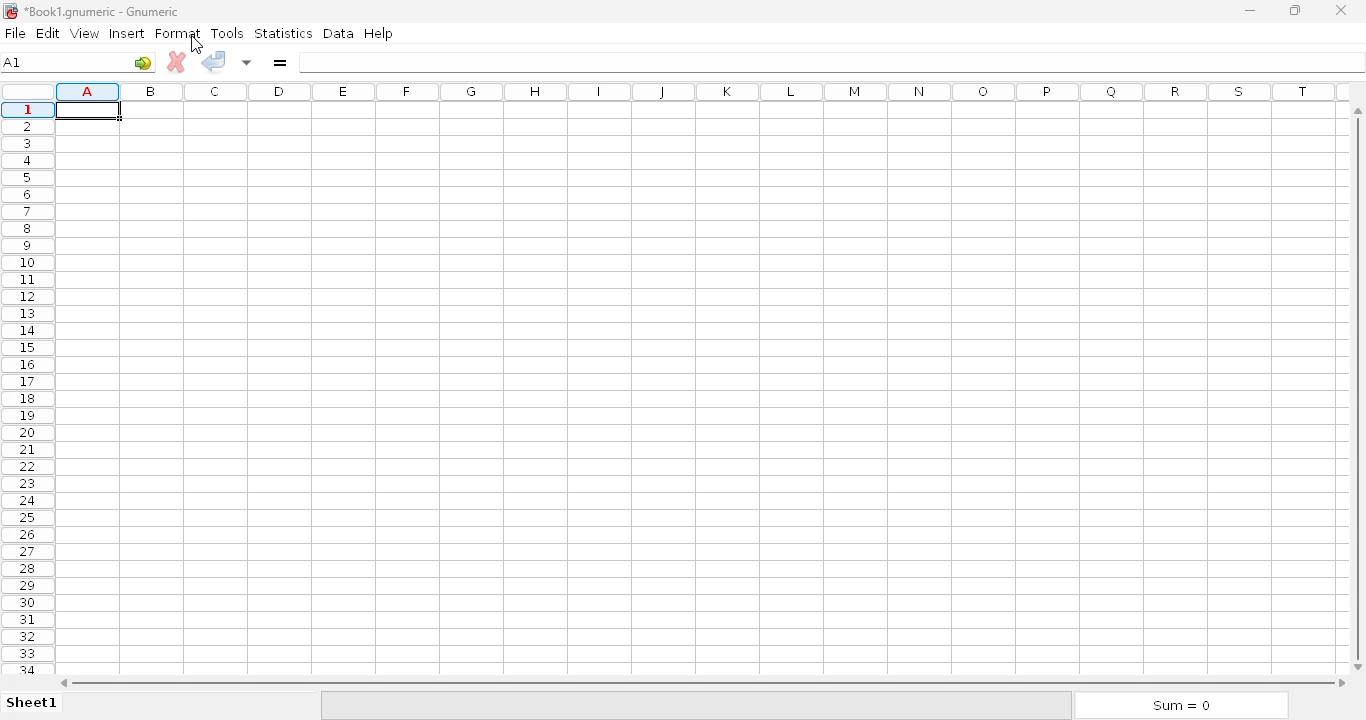 The width and height of the screenshot is (1366, 720). I want to click on accept change in multiple cells, so click(246, 61).